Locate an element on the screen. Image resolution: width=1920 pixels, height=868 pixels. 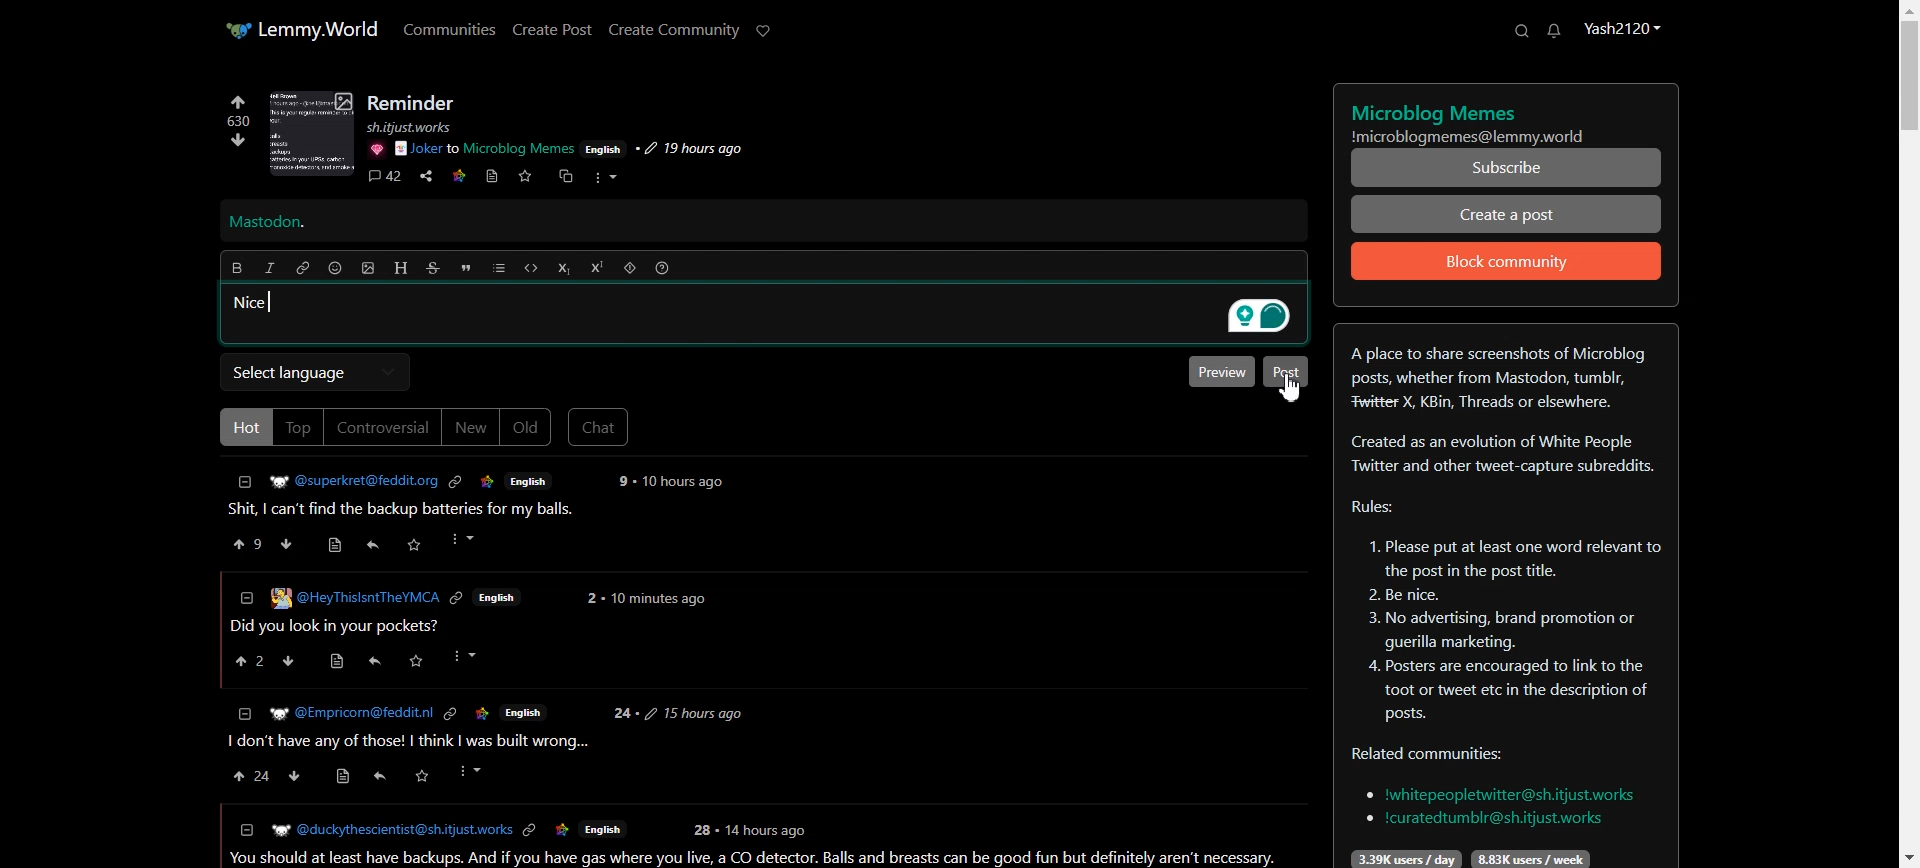
Unread Messages is located at coordinates (1555, 31).